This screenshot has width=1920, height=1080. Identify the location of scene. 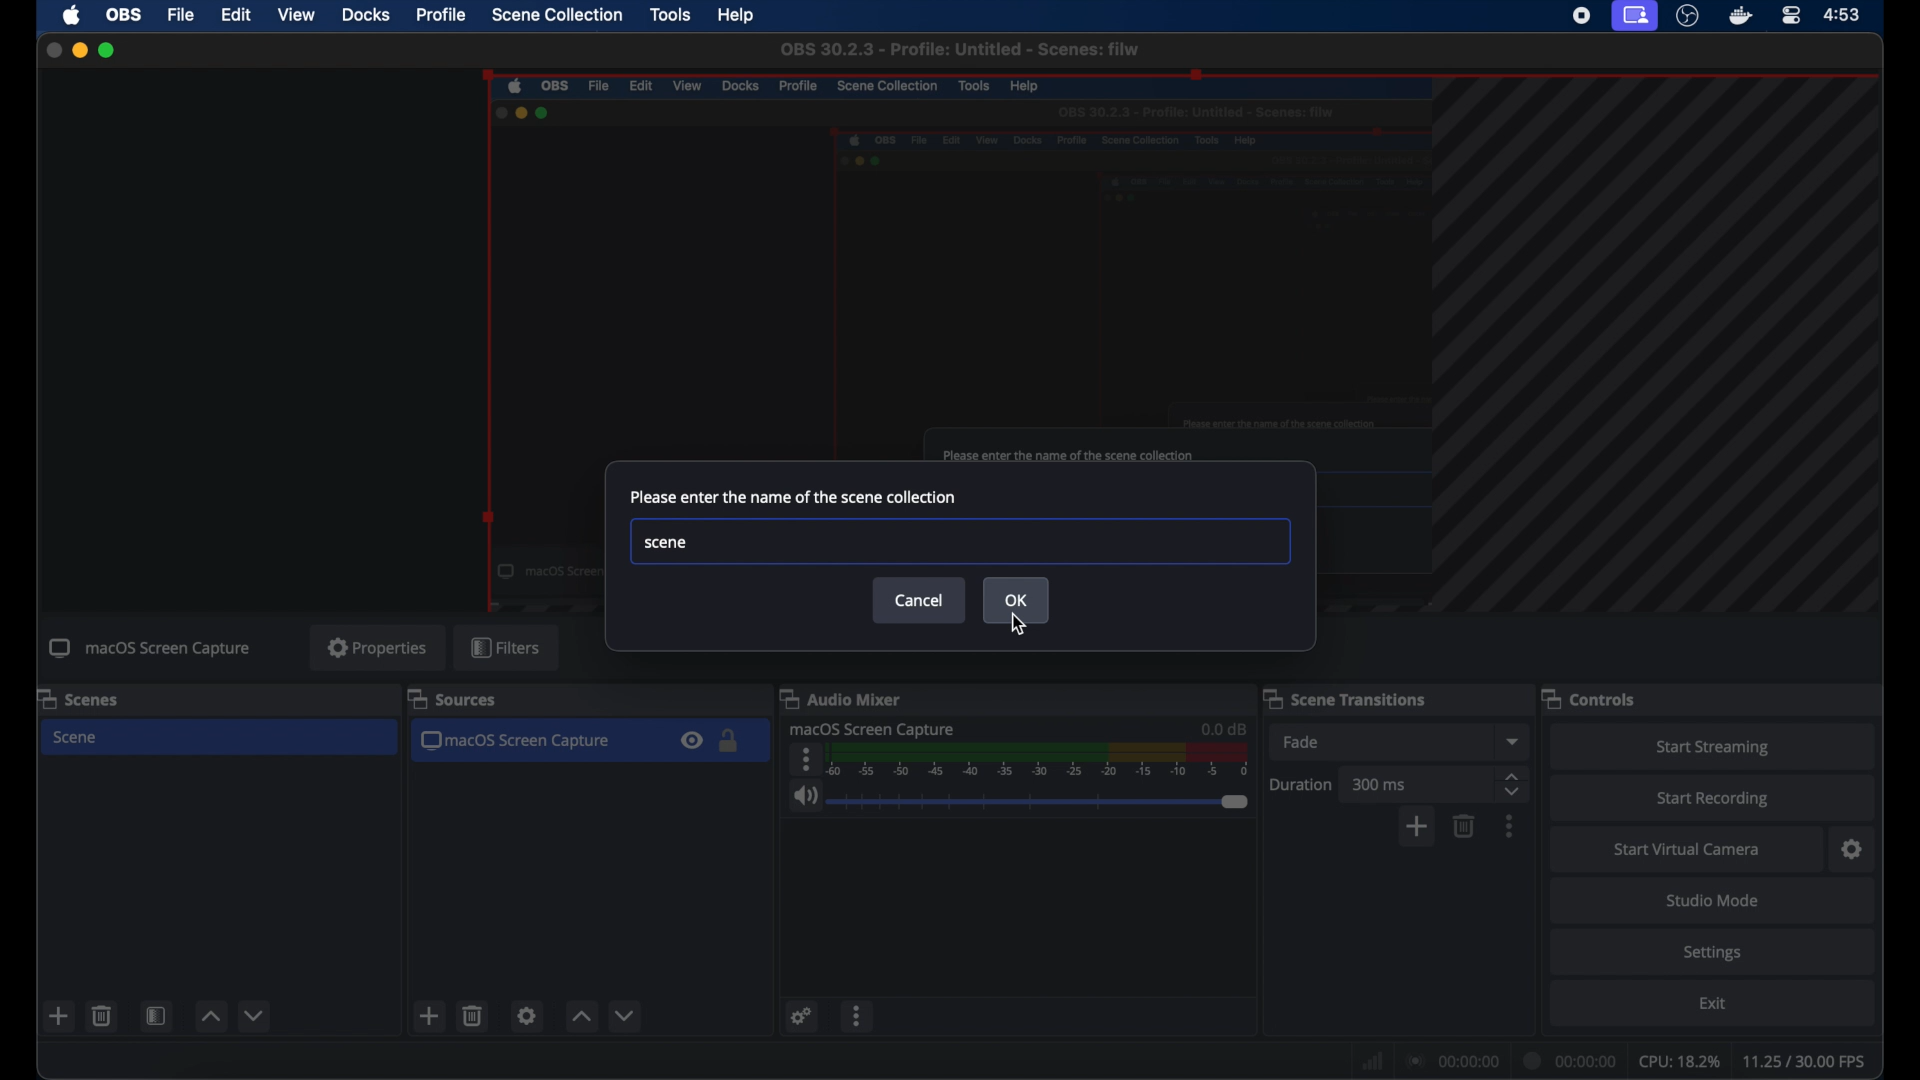
(80, 738).